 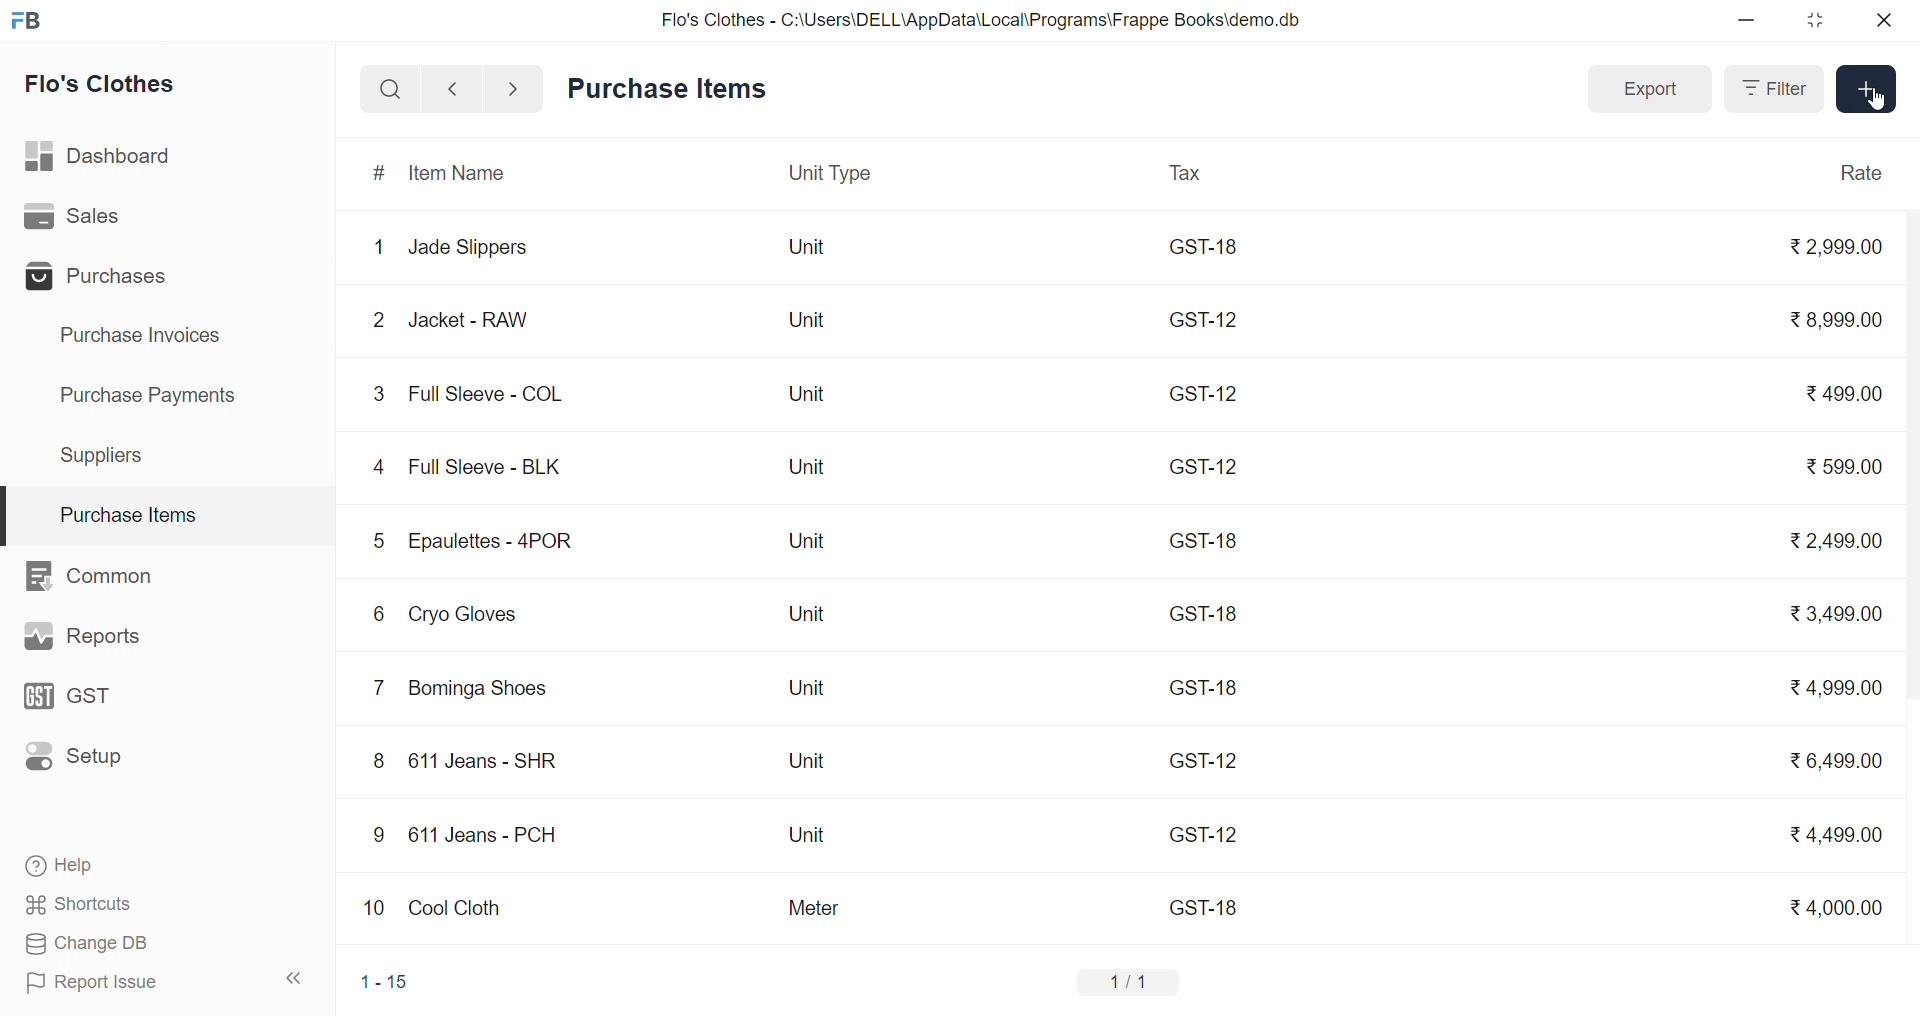 I want to click on Tax, so click(x=1192, y=175).